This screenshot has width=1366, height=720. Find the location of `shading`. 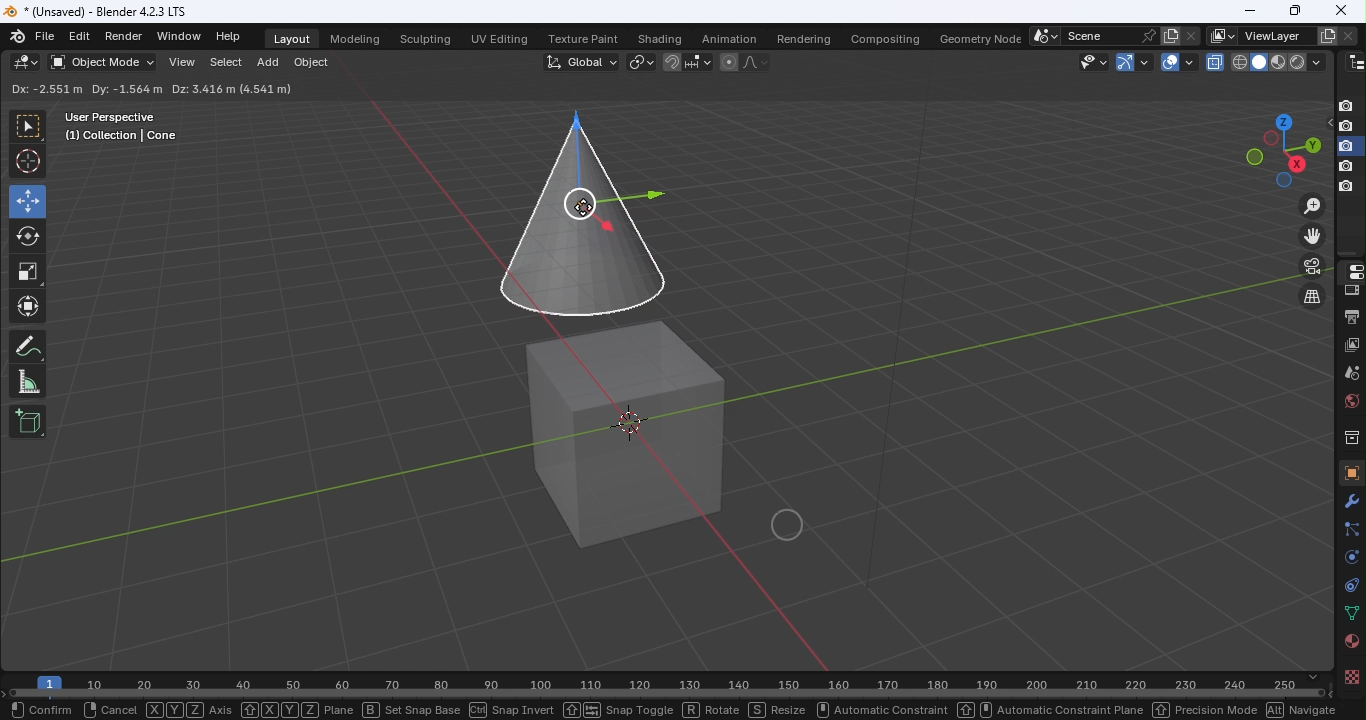

shading is located at coordinates (1315, 61).